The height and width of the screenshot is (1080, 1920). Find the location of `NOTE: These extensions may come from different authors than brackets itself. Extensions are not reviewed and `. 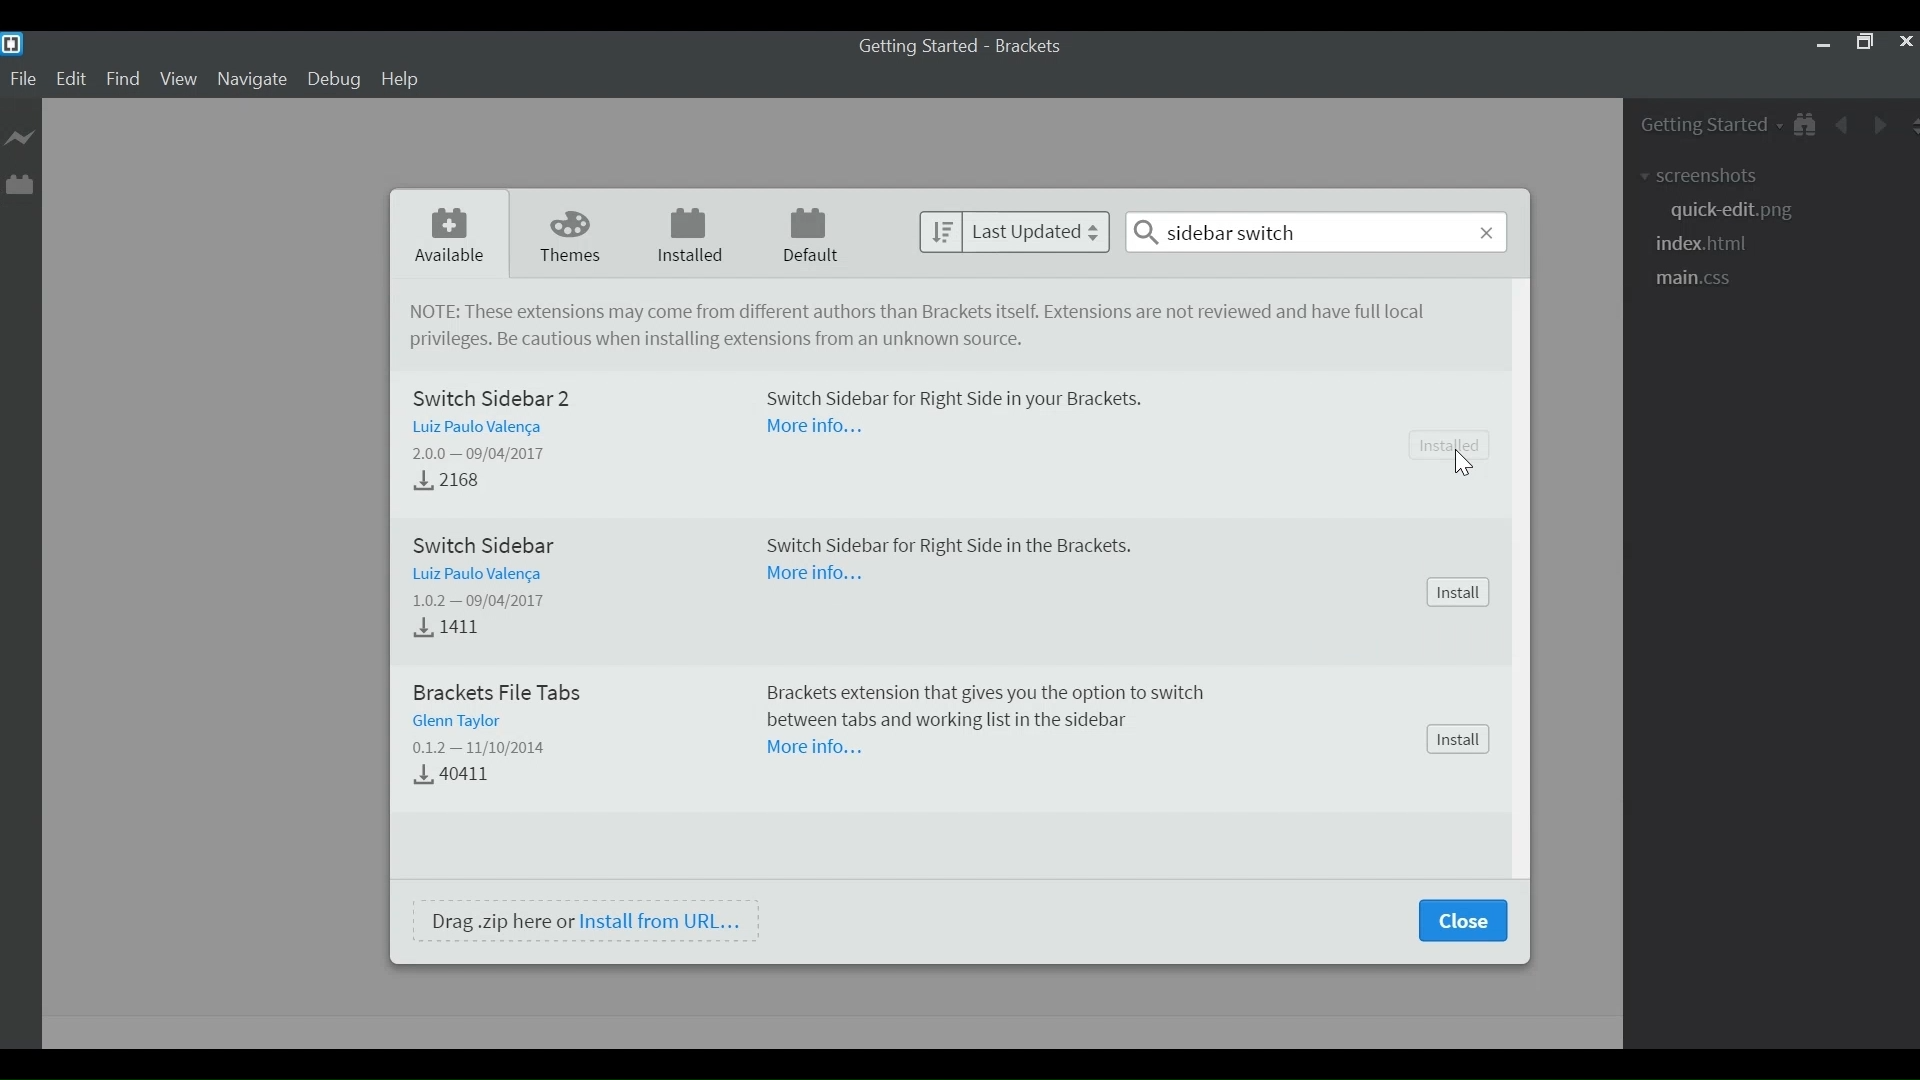

NOTE: These extensions may come from different authors than brackets itself. Extensions are not reviewed and  is located at coordinates (926, 312).